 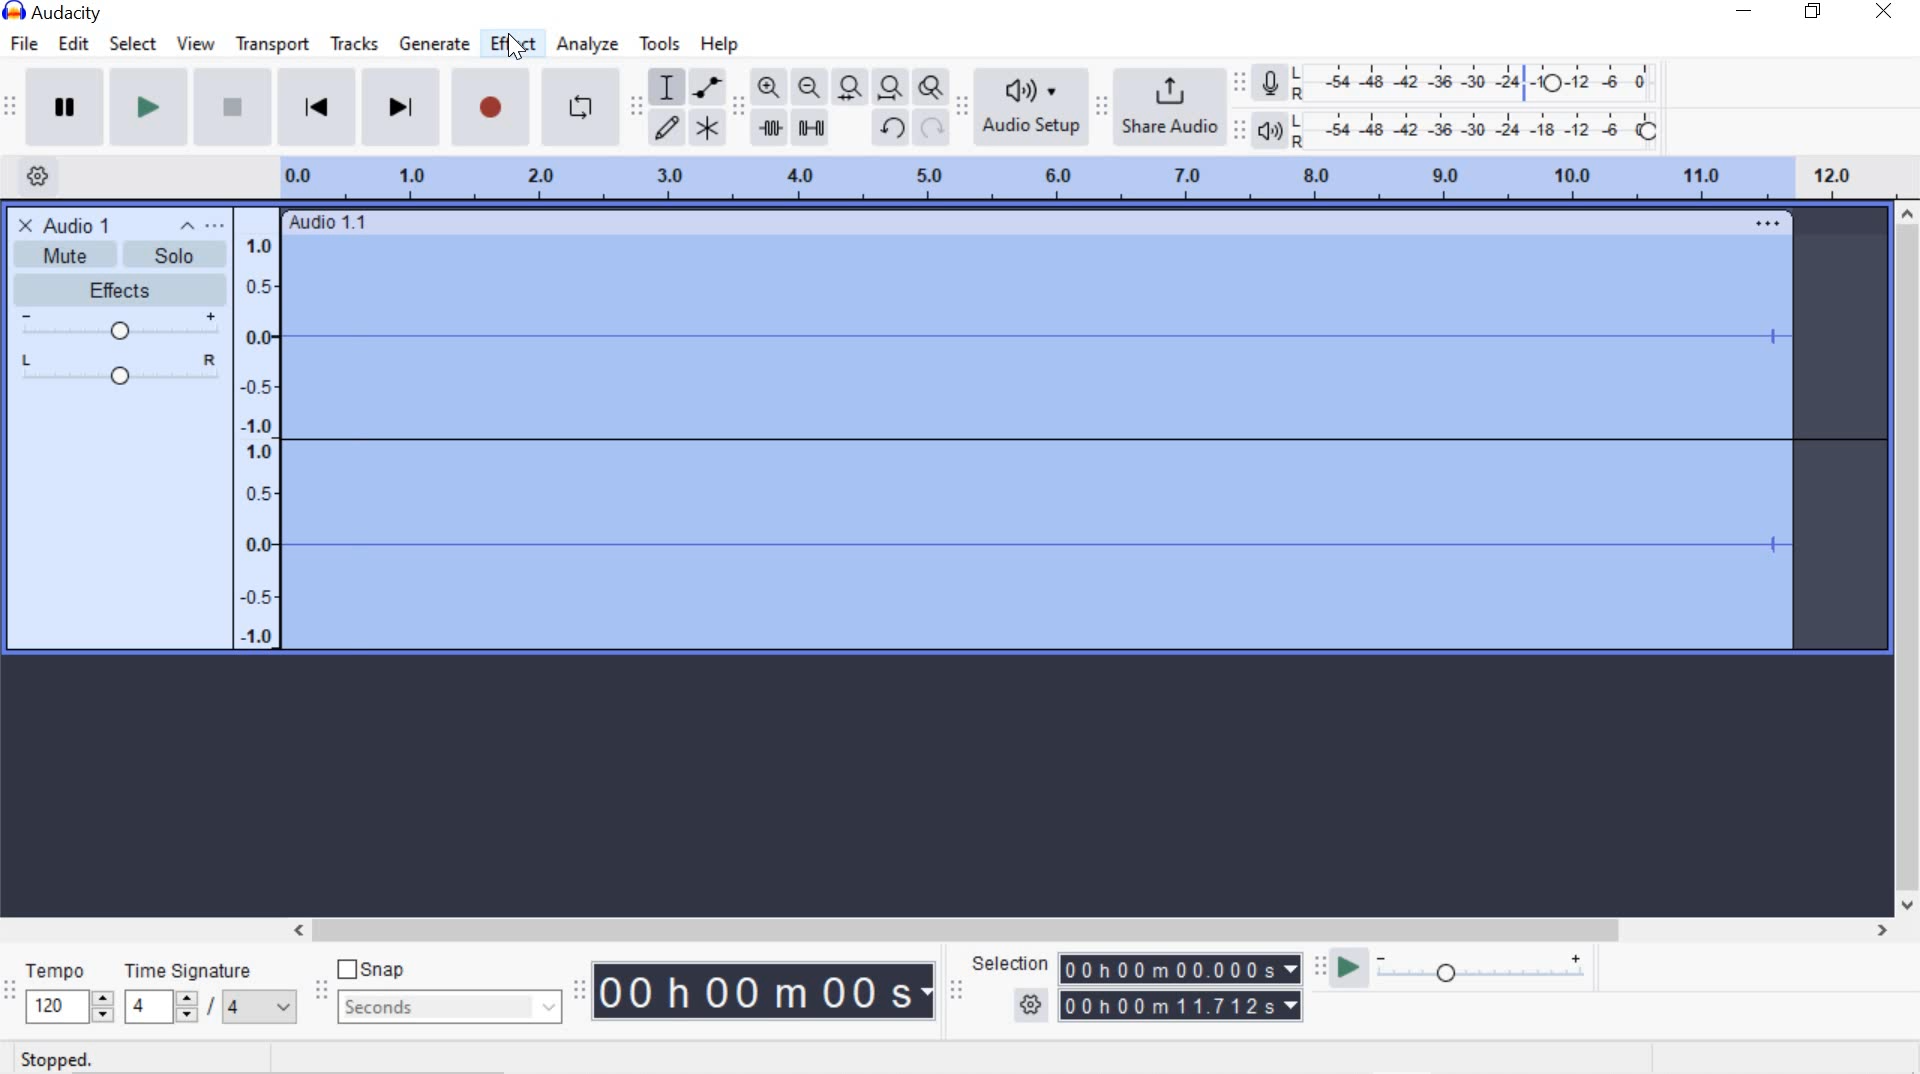 I want to click on recording meter toolbar, so click(x=1243, y=80).